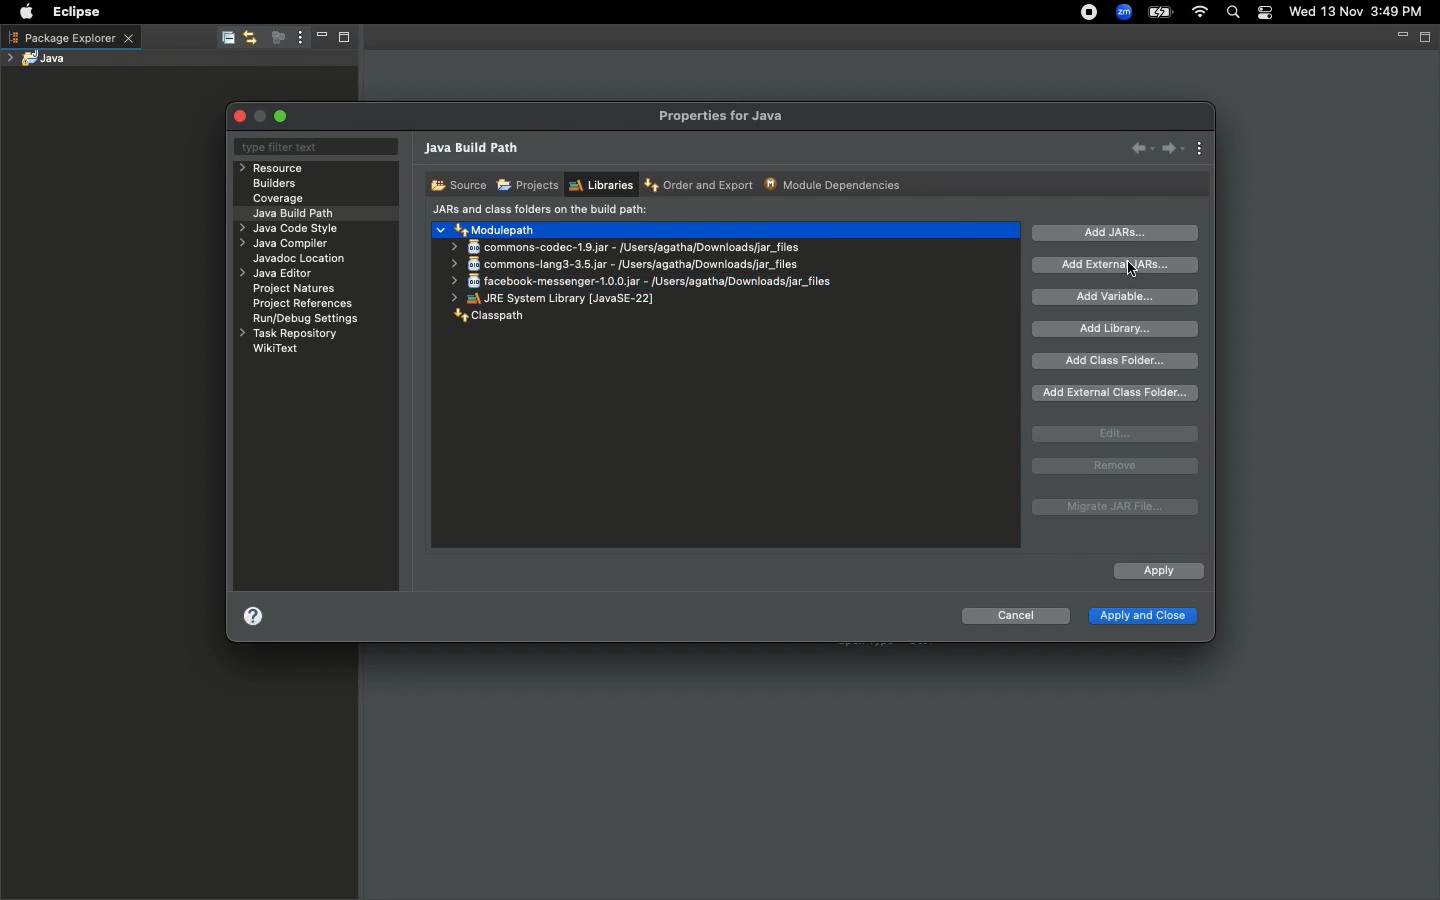 This screenshot has width=1440, height=900. What do you see at coordinates (350, 39) in the screenshot?
I see `Maximize` at bounding box center [350, 39].